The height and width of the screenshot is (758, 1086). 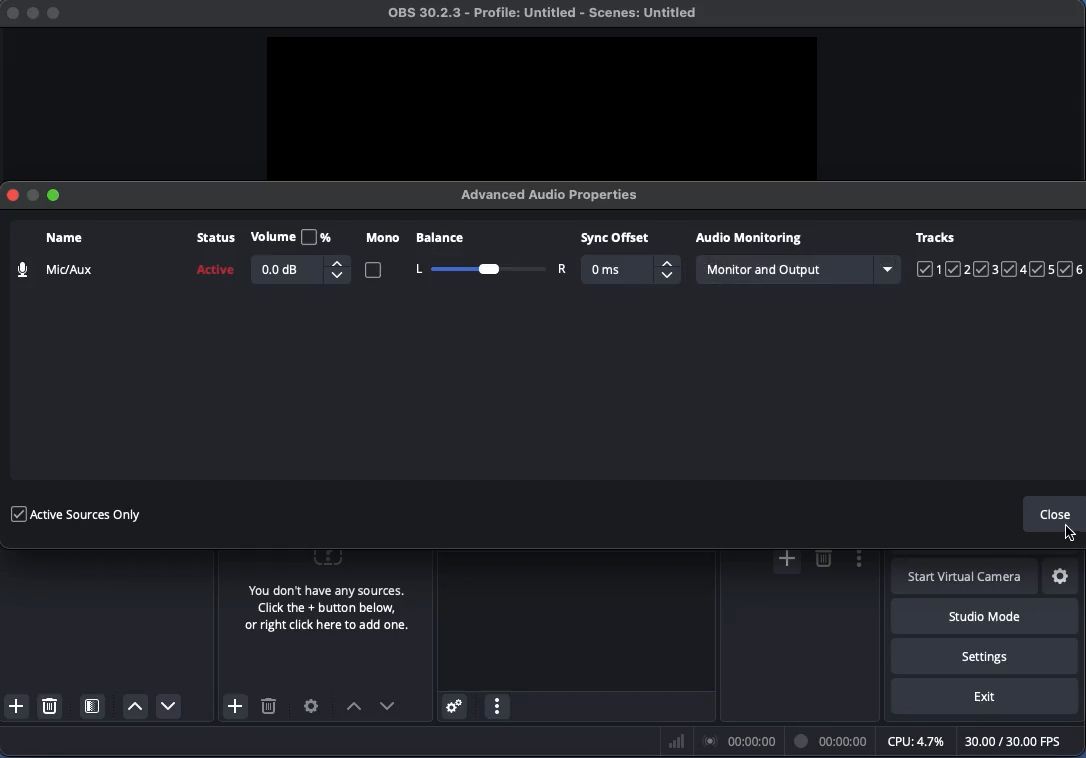 I want to click on Balance, so click(x=487, y=269).